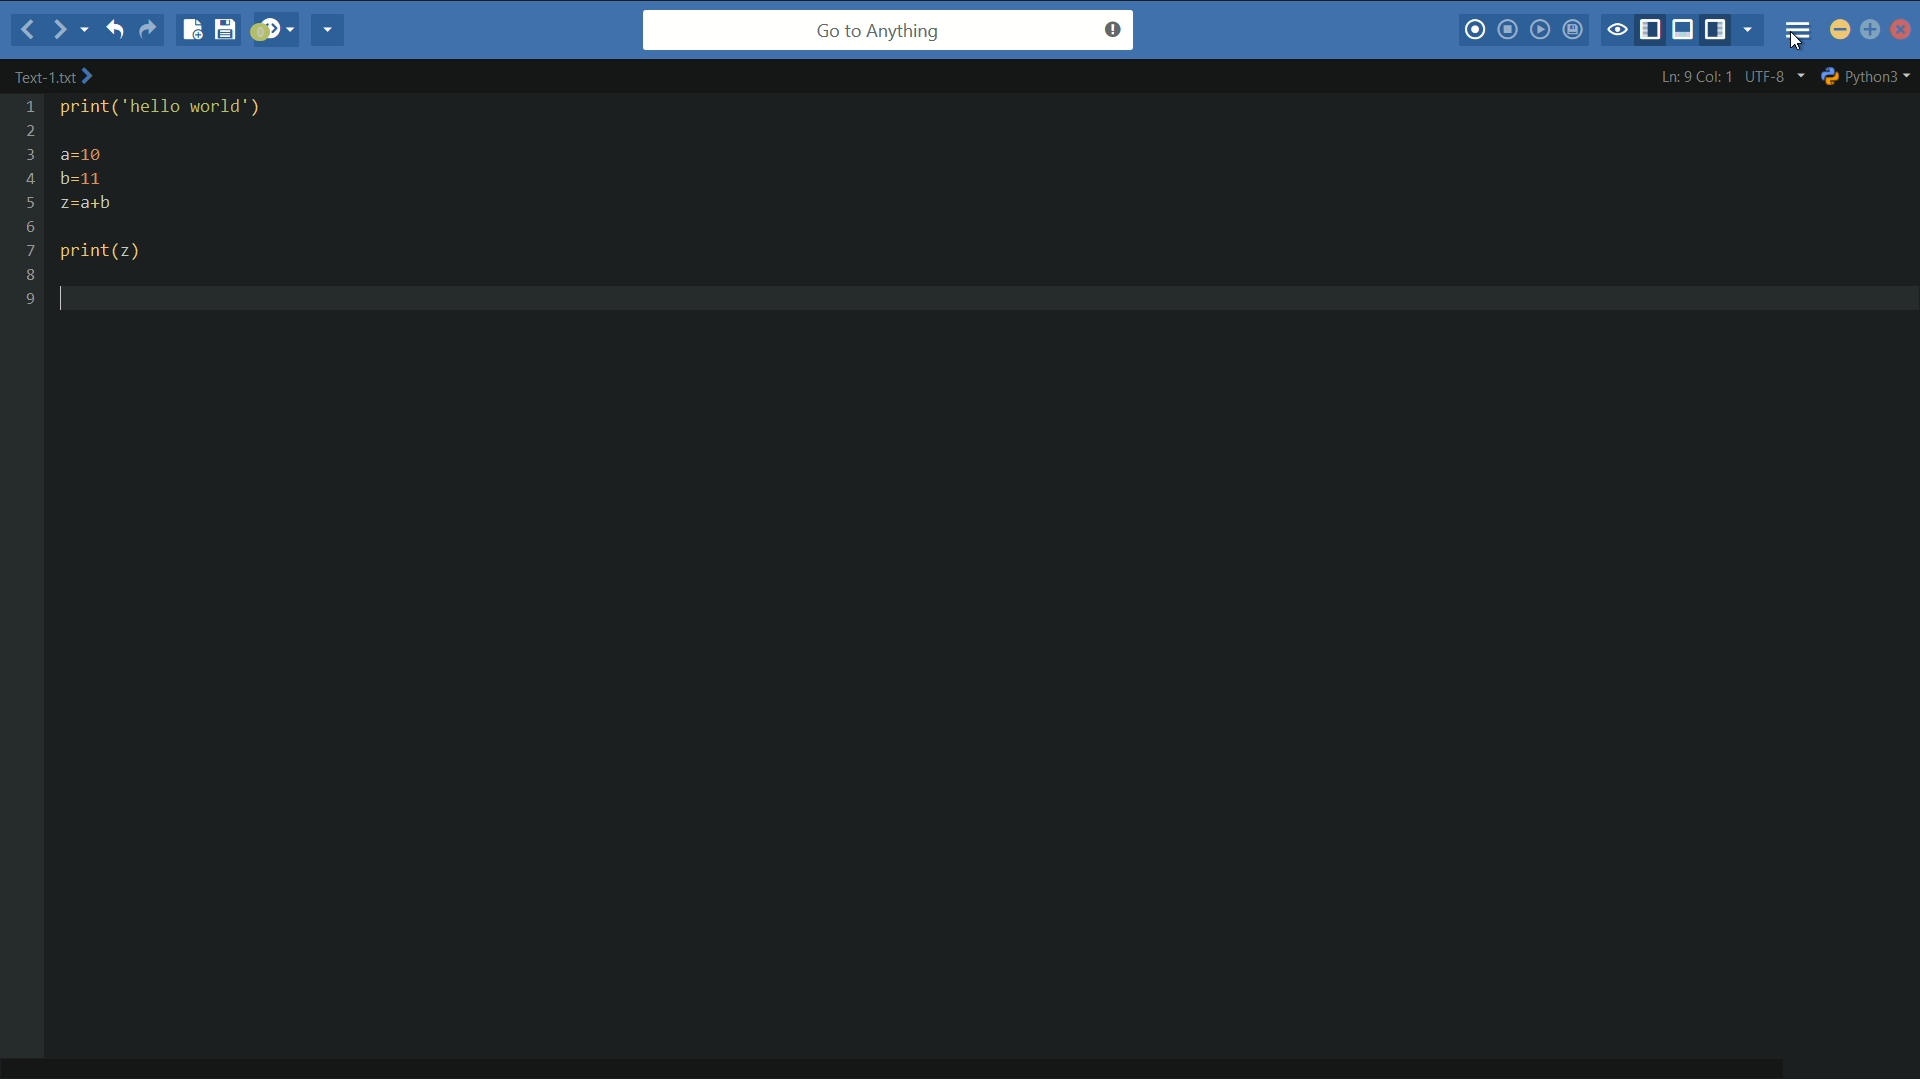  What do you see at coordinates (195, 183) in the screenshot?
I see `print( ‘hello world")
a=10

b=11

z=a+b

print(z)` at bounding box center [195, 183].